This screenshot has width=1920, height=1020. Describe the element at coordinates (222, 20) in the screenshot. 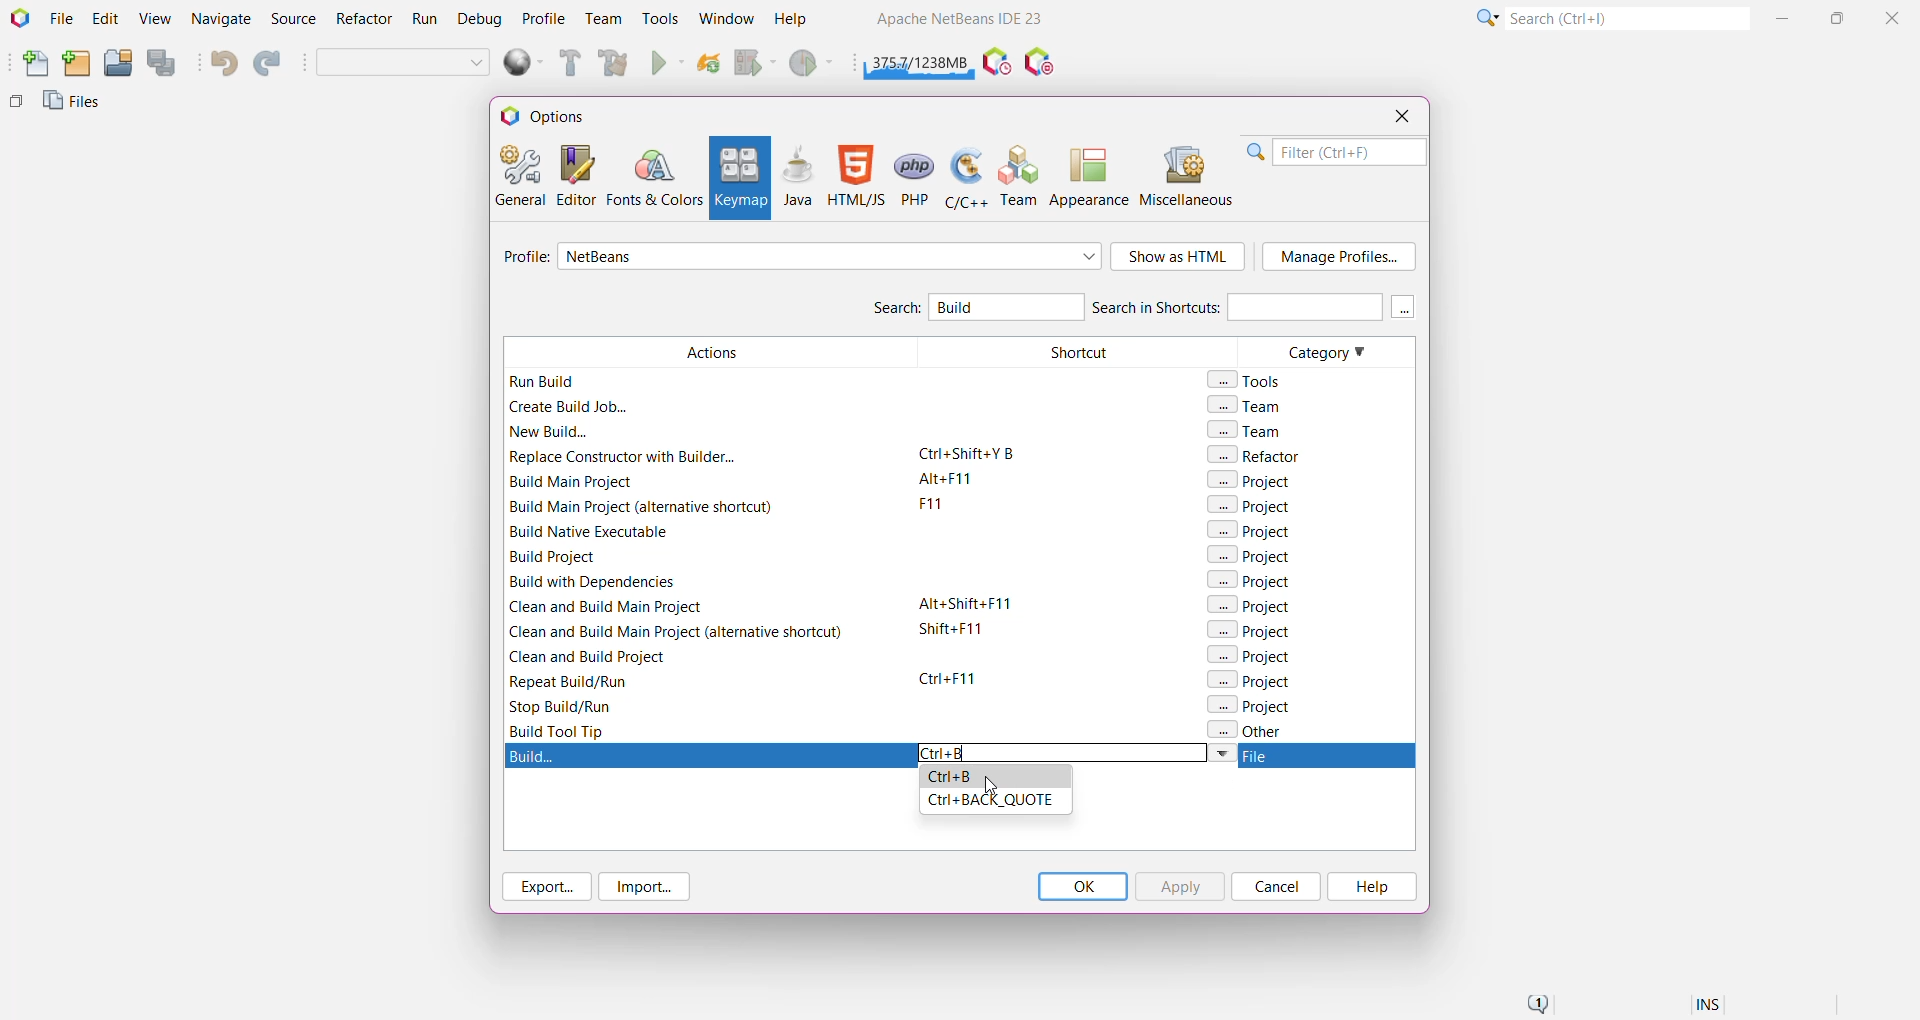

I see `Navigate` at that location.